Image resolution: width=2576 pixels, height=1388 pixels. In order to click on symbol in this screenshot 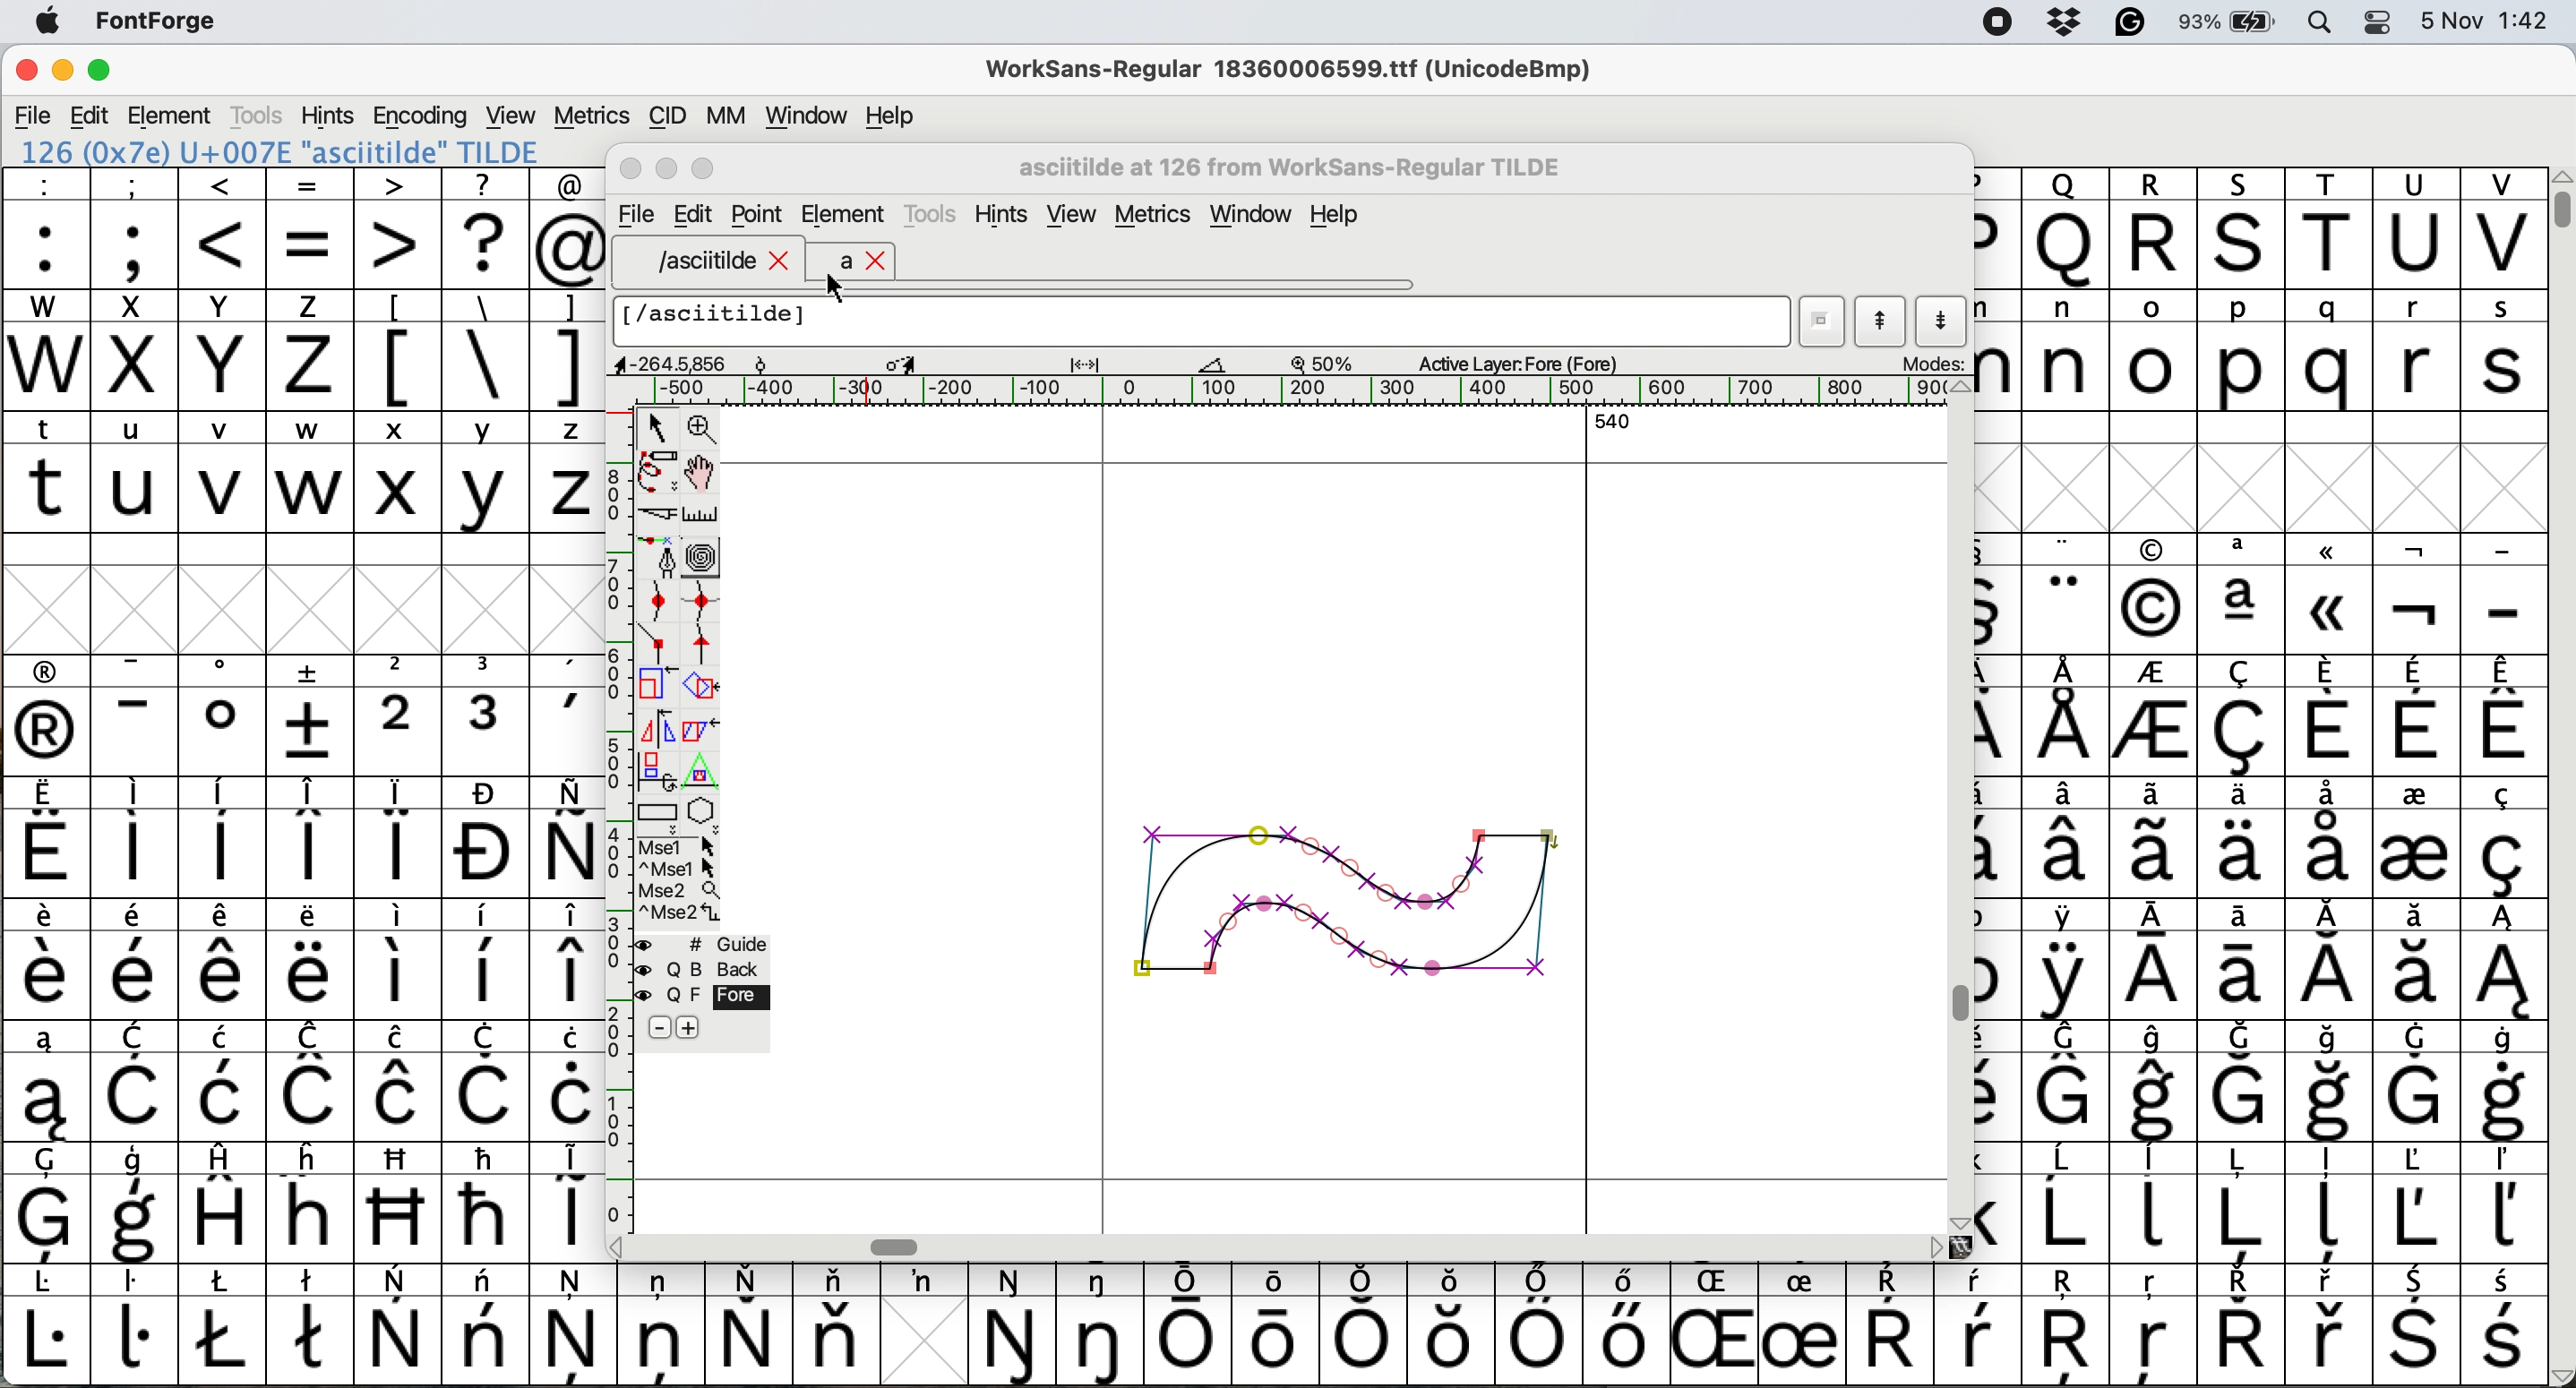, I will do `click(2240, 1202)`.